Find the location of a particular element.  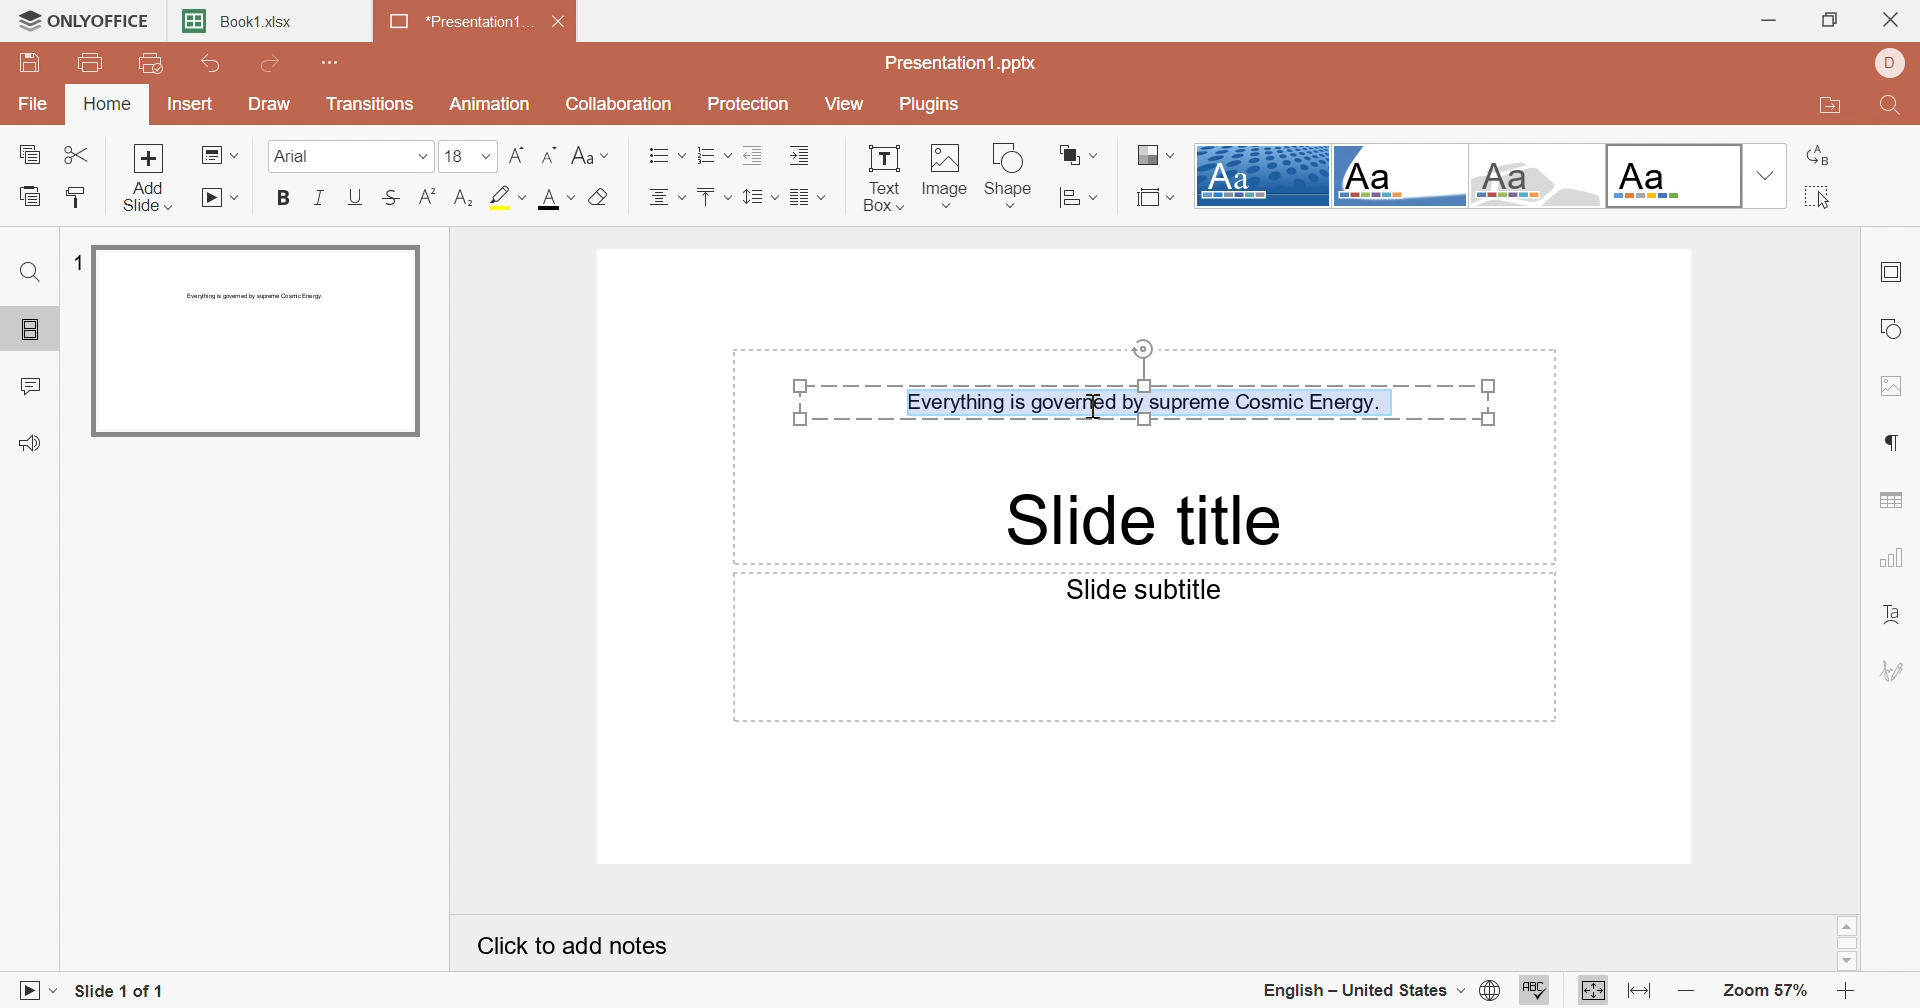

font color is located at coordinates (557, 198).